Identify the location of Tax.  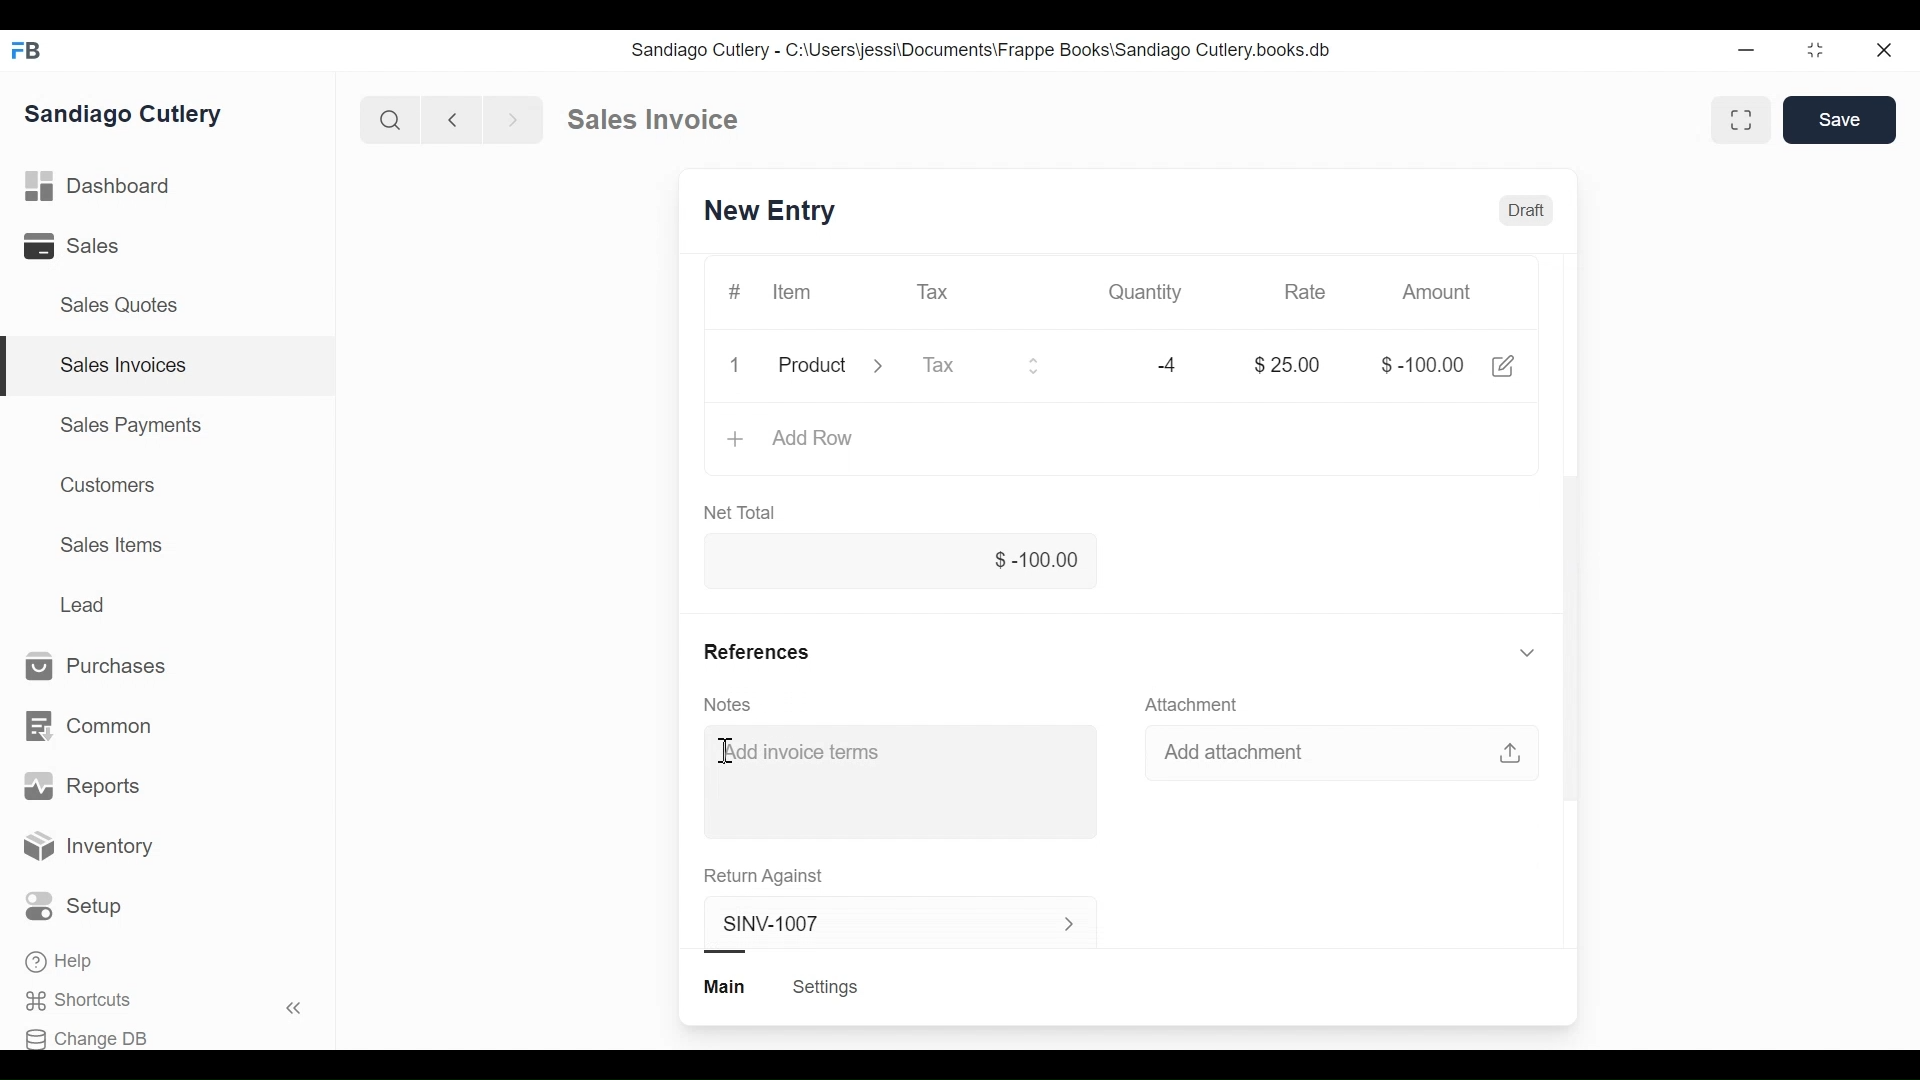
(980, 364).